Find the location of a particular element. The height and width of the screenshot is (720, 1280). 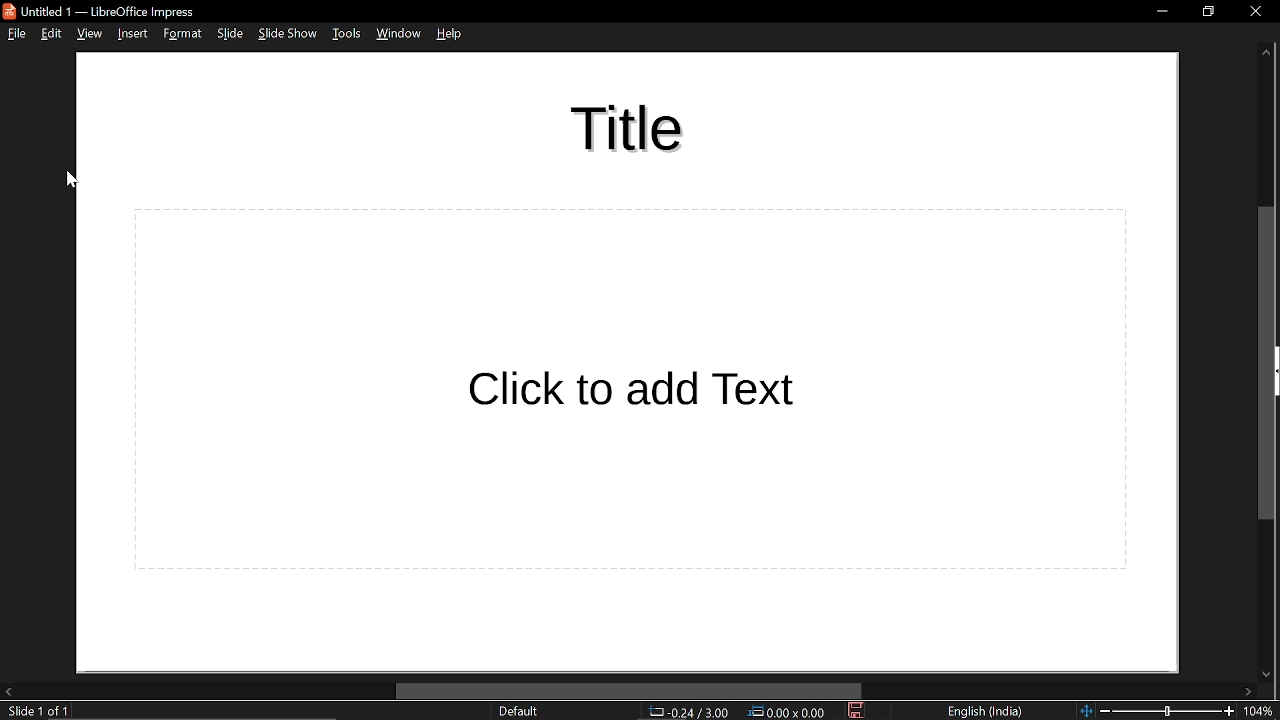

cursor is located at coordinates (73, 181).